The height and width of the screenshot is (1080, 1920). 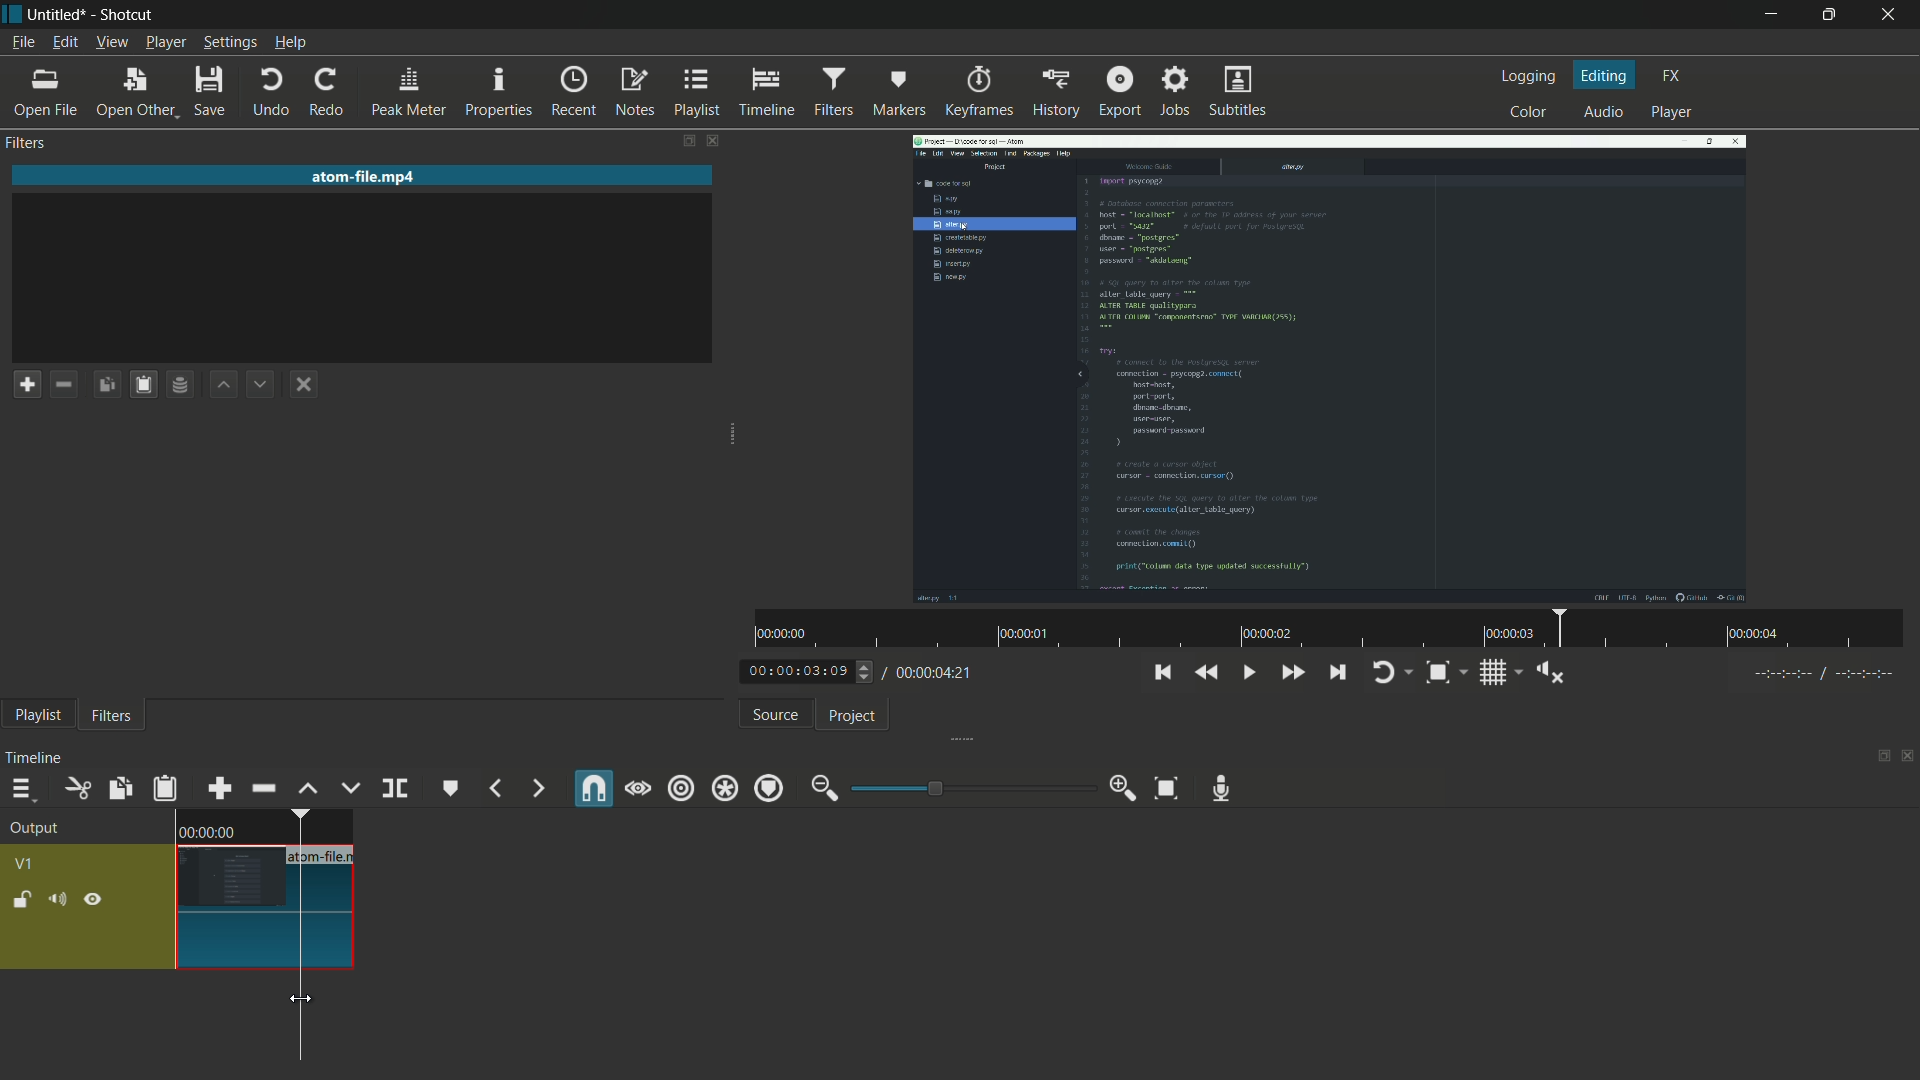 I want to click on move filter down, so click(x=262, y=384).